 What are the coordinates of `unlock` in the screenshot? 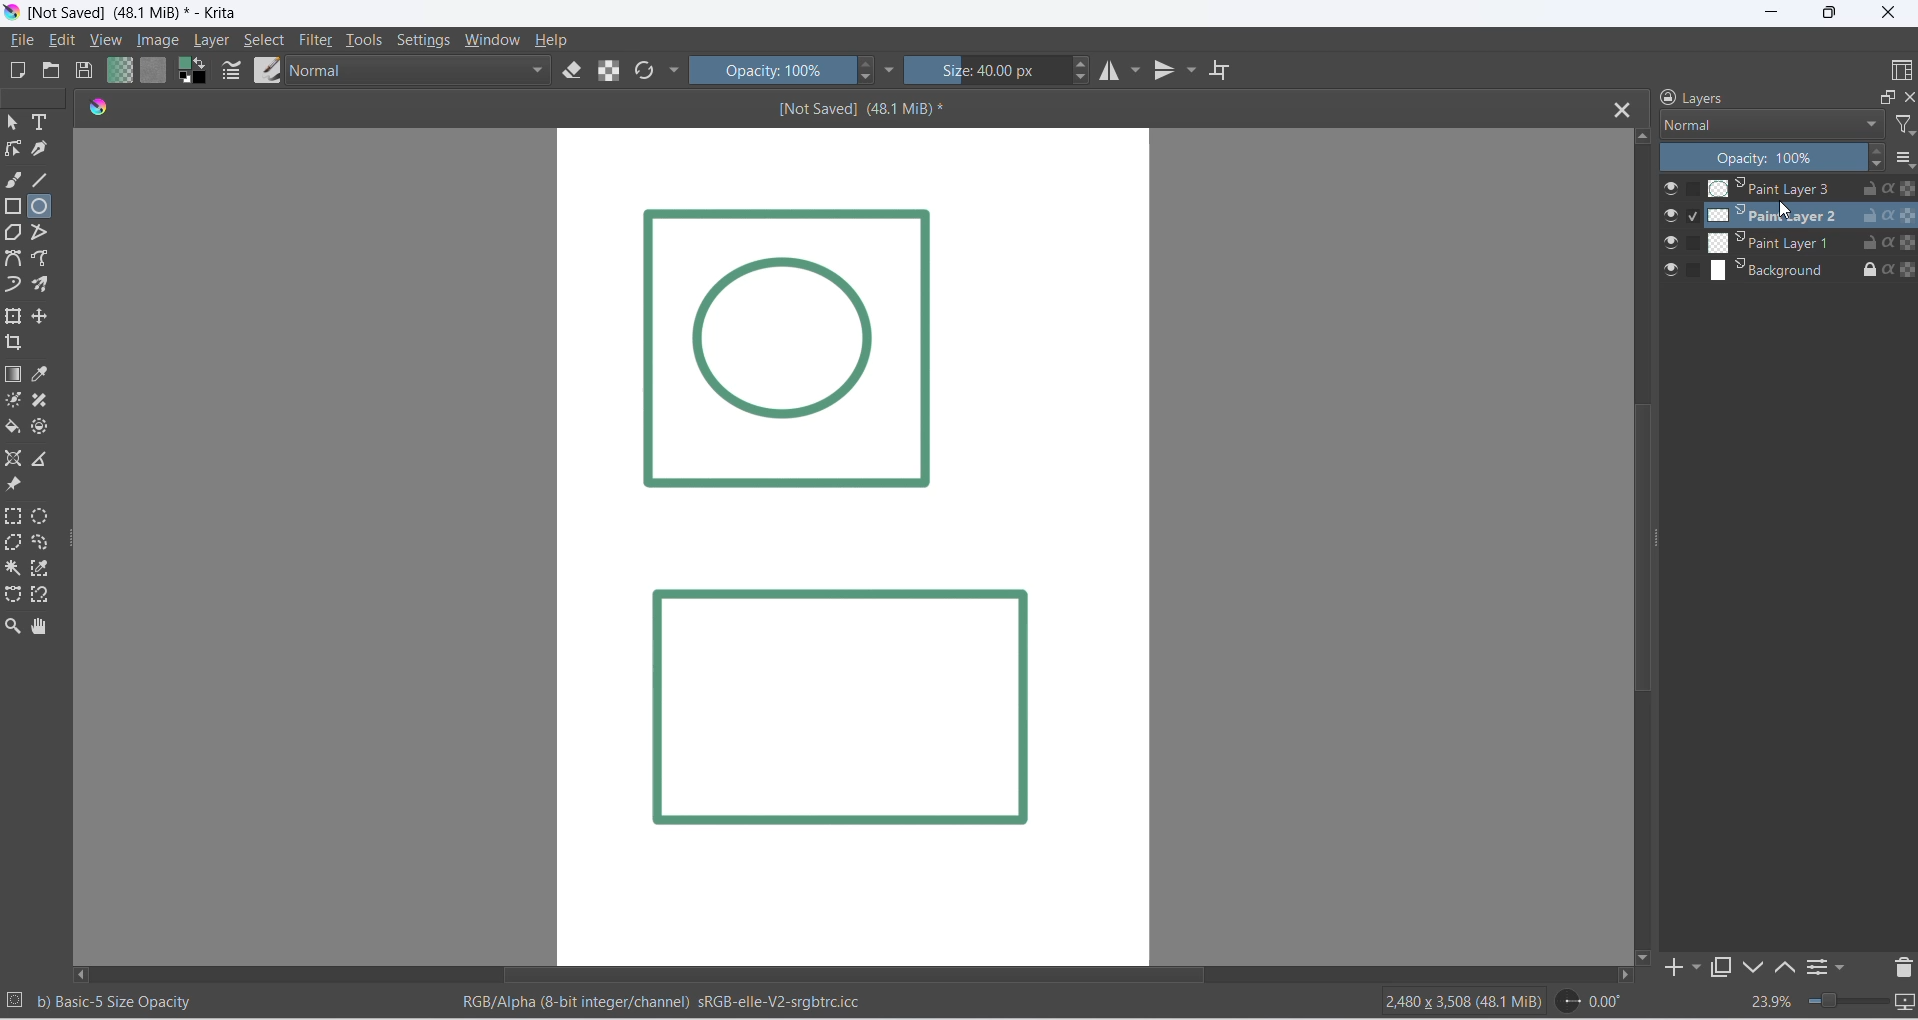 It's located at (1864, 188).